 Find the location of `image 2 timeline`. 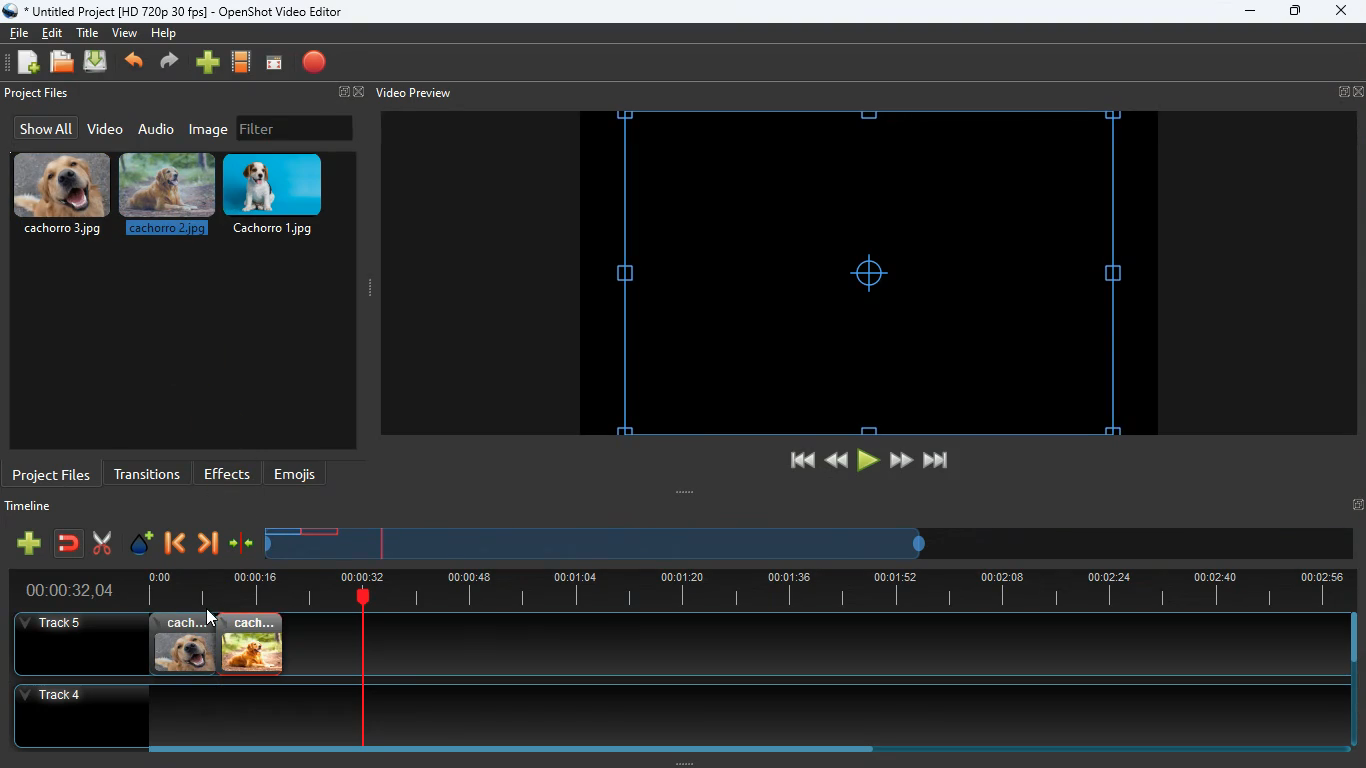

image 2 timeline is located at coordinates (322, 531).